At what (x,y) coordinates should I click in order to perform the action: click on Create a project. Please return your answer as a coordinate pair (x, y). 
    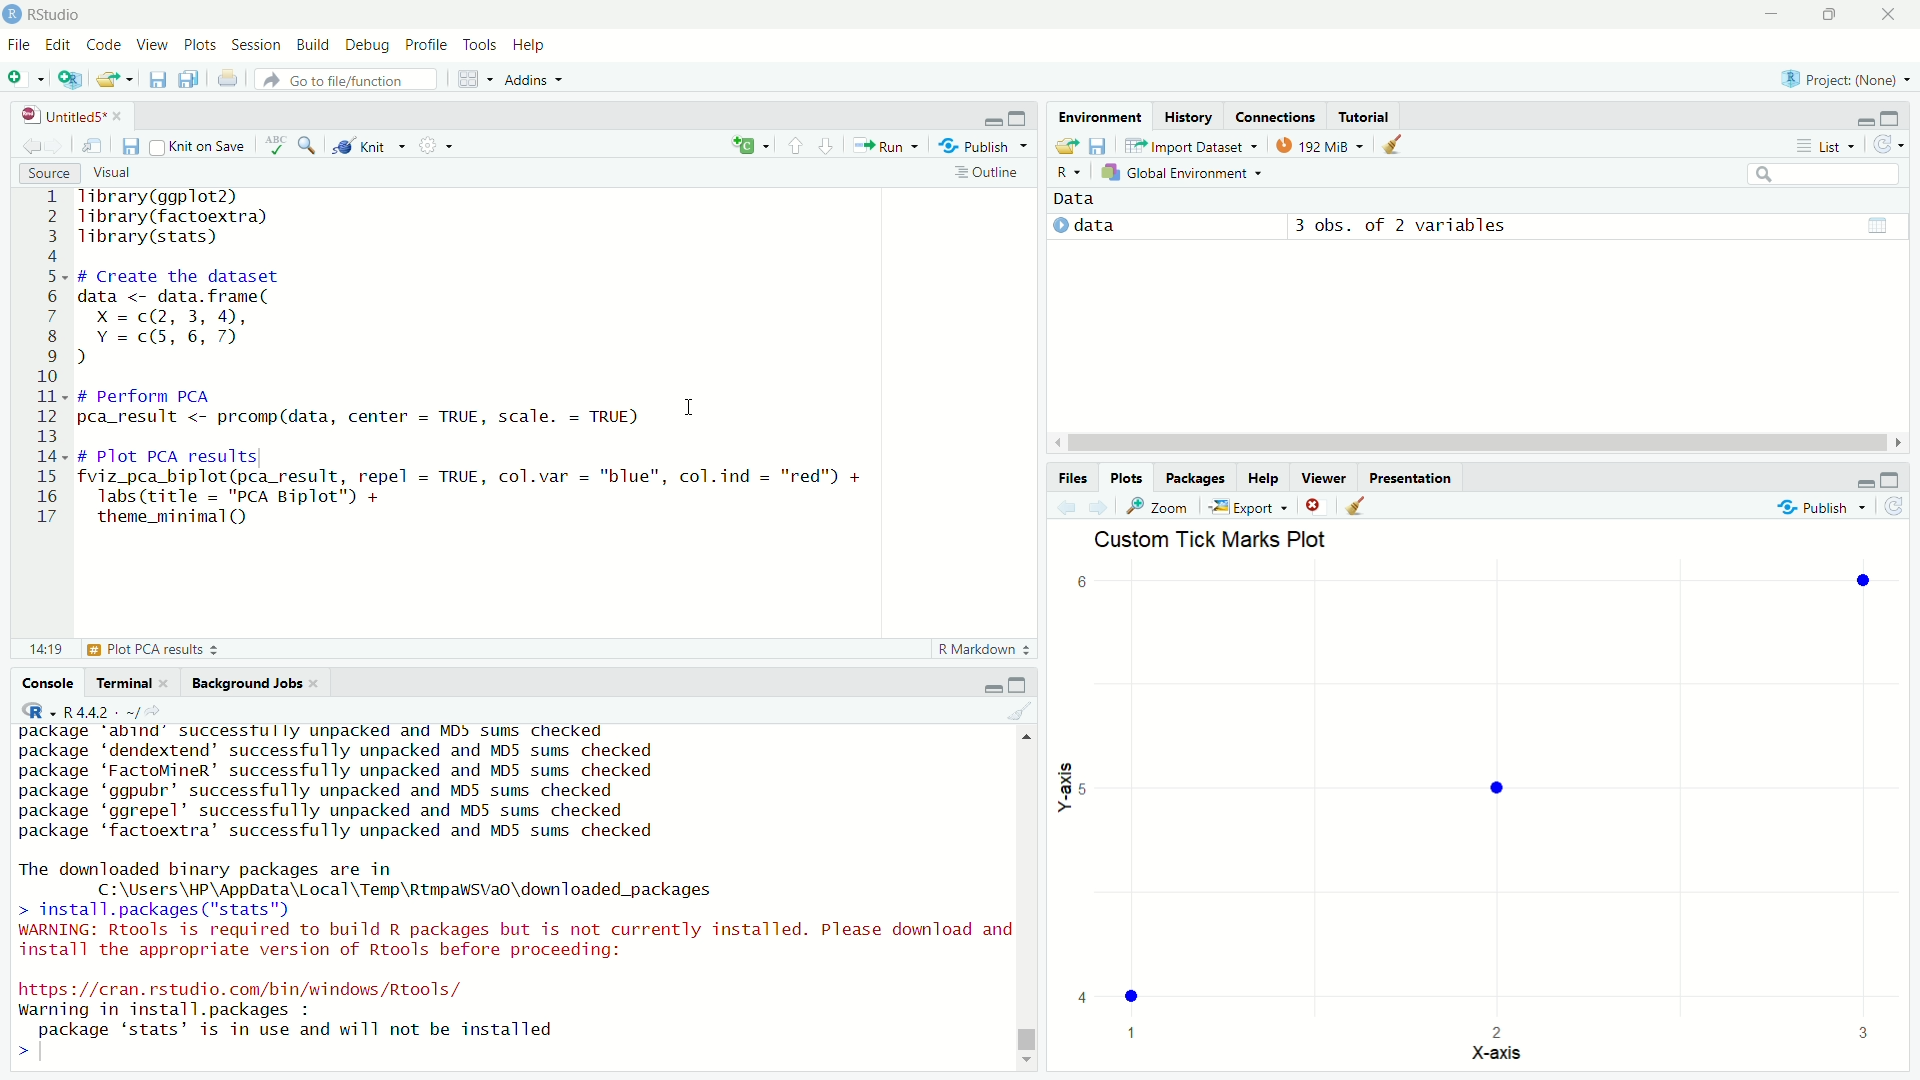
    Looking at the image, I should click on (70, 79).